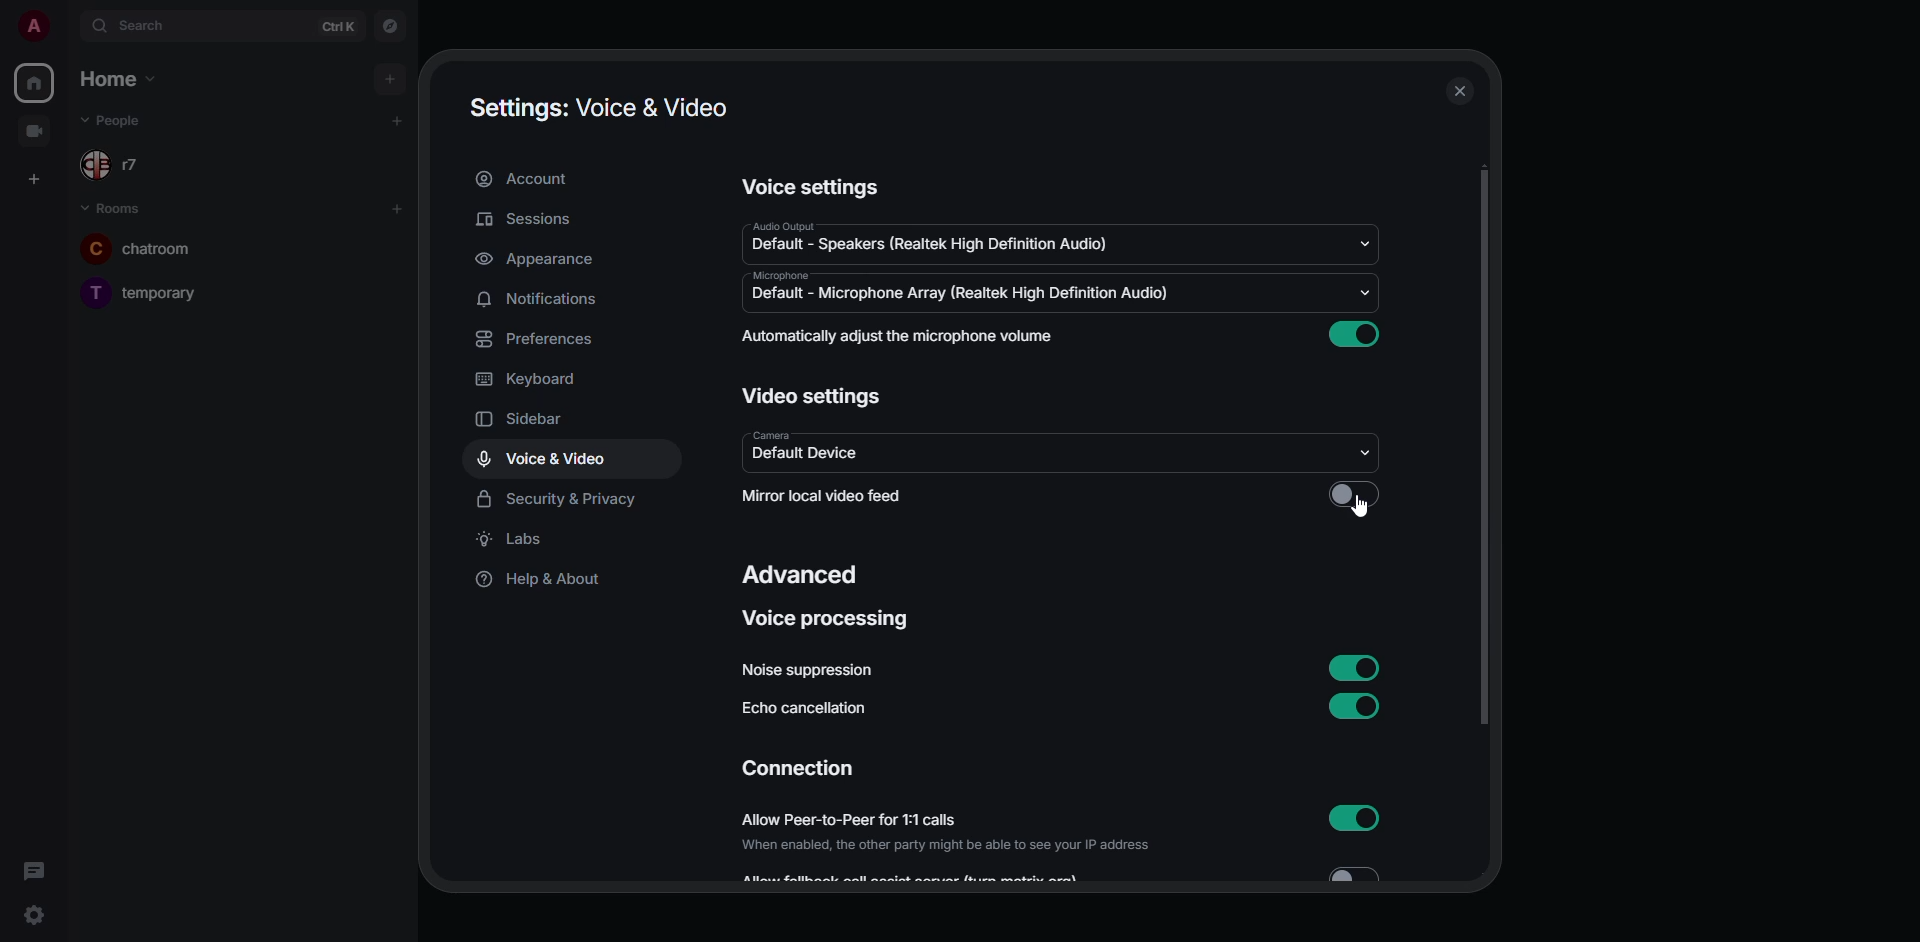 The image size is (1920, 942). I want to click on automatically adjust mic volume, so click(896, 336).